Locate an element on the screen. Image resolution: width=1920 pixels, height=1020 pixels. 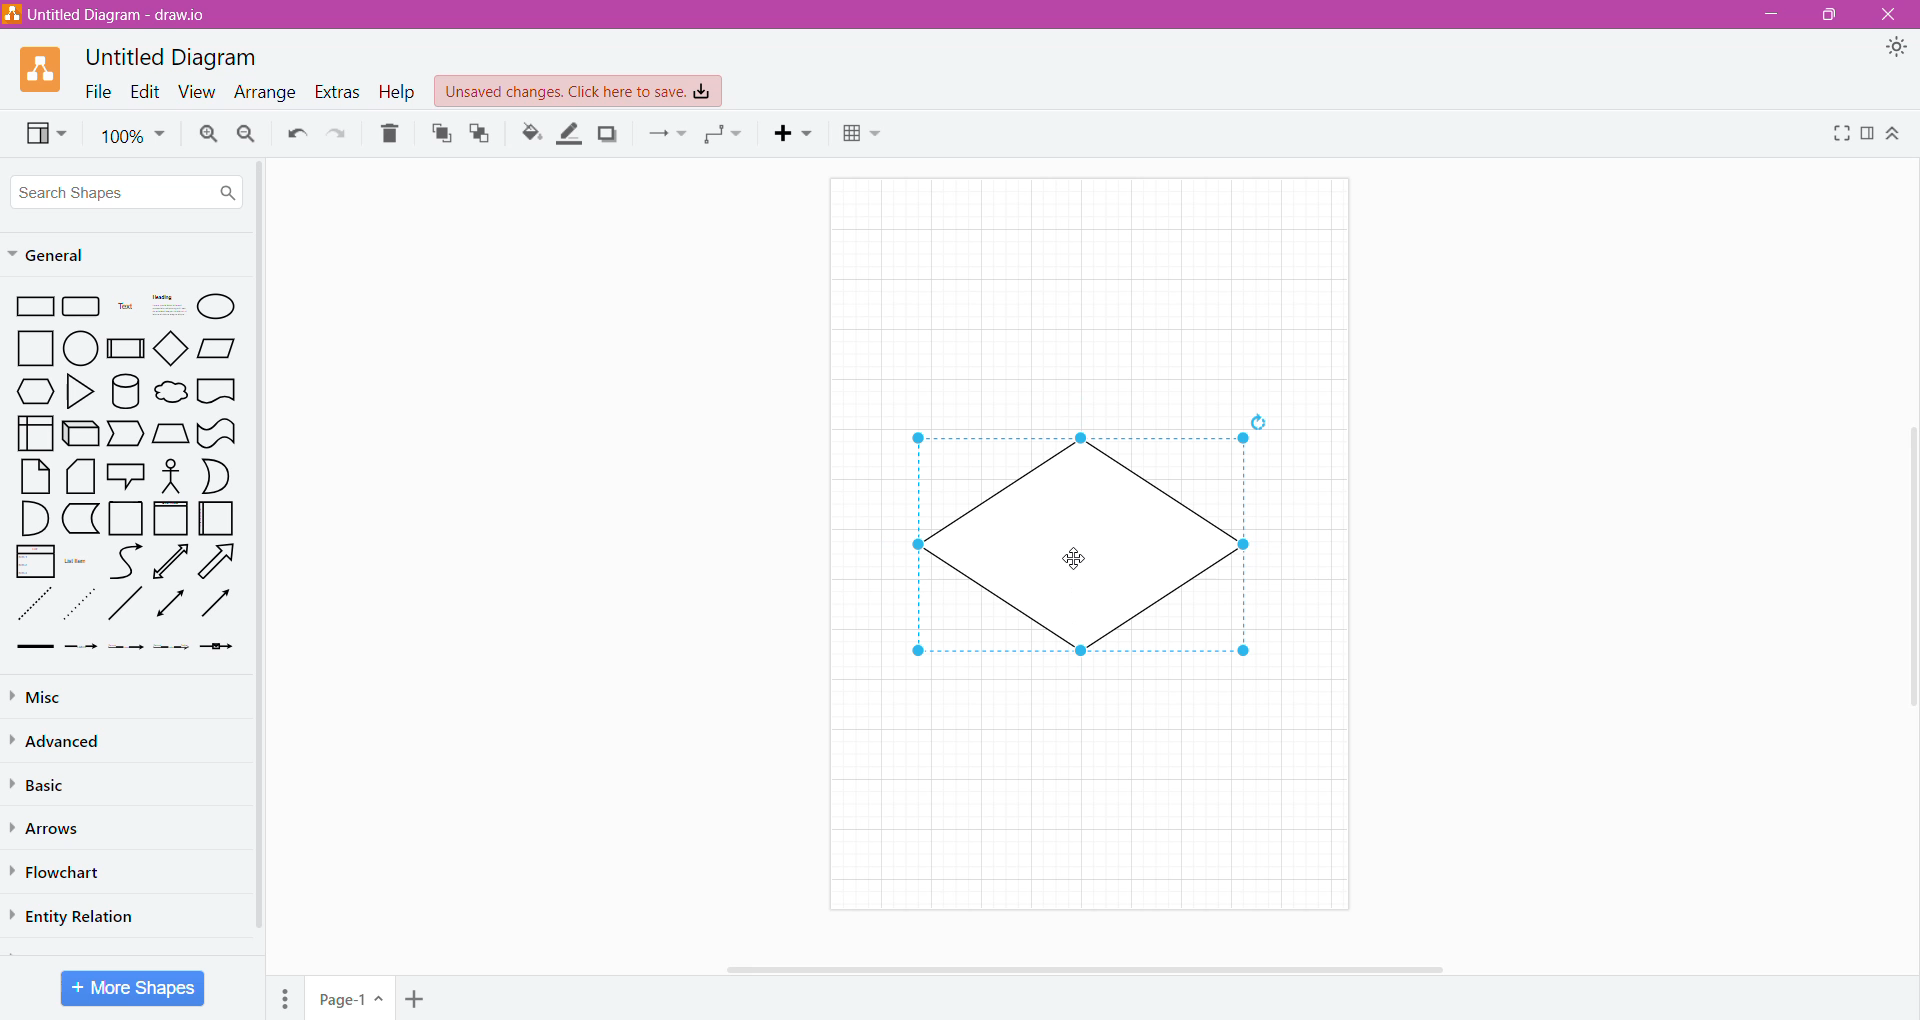
Step is located at coordinates (124, 434).